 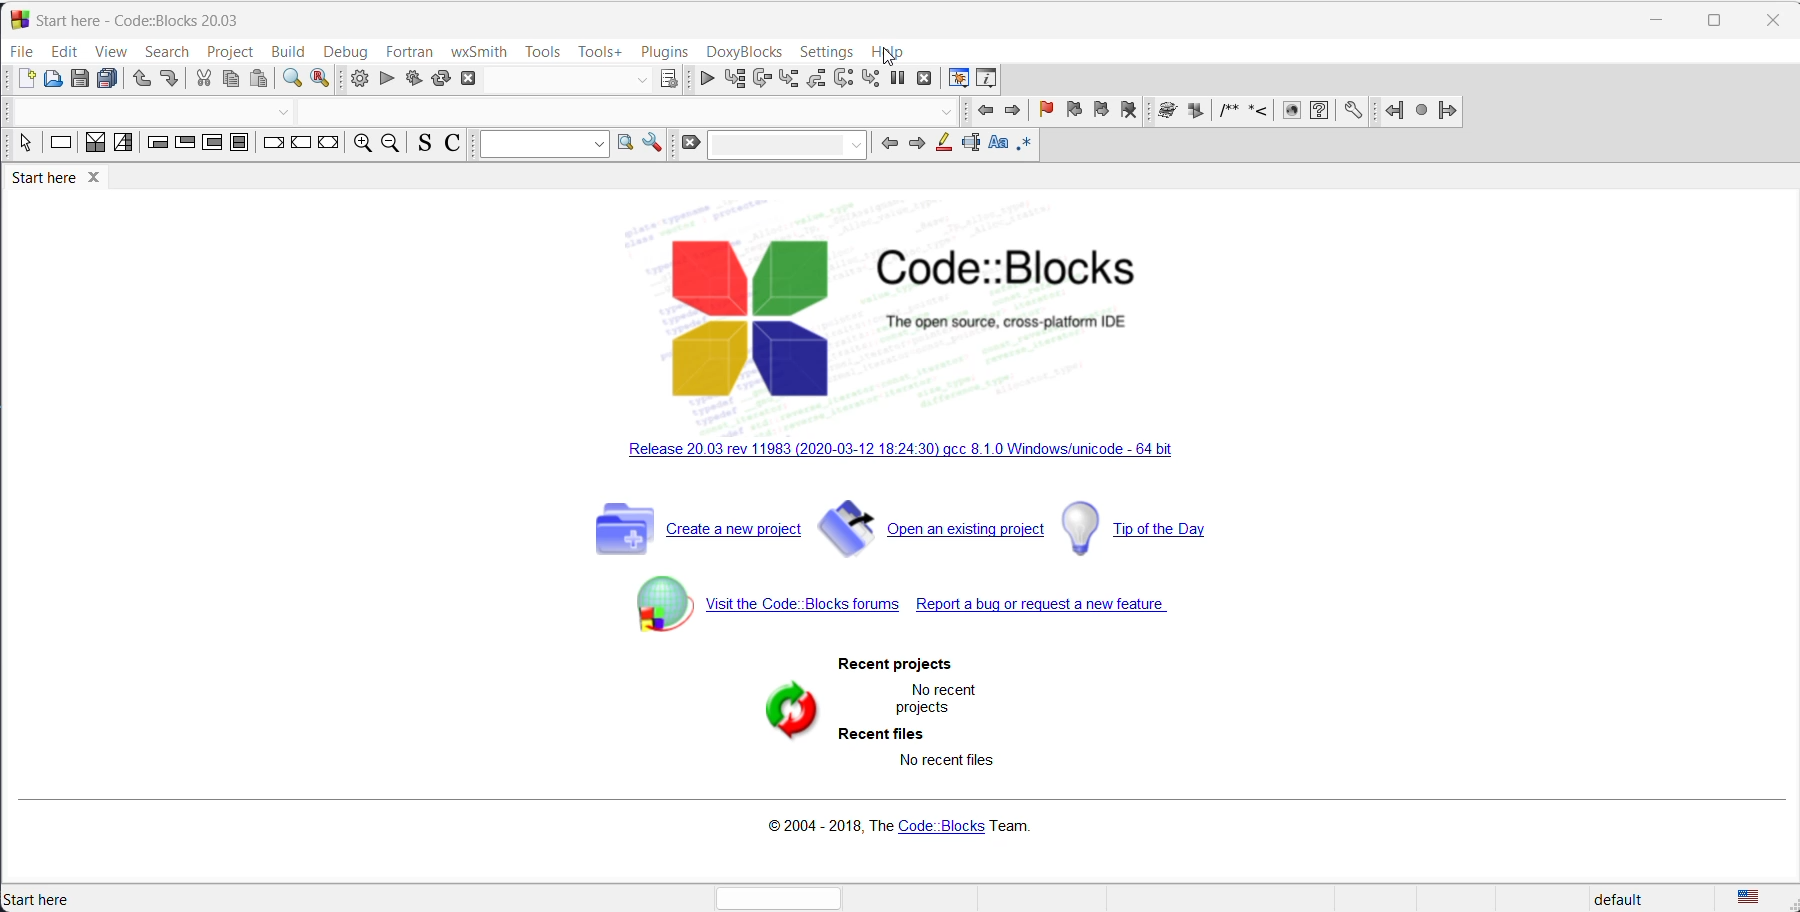 What do you see at coordinates (62, 179) in the screenshot?
I see `start here` at bounding box center [62, 179].